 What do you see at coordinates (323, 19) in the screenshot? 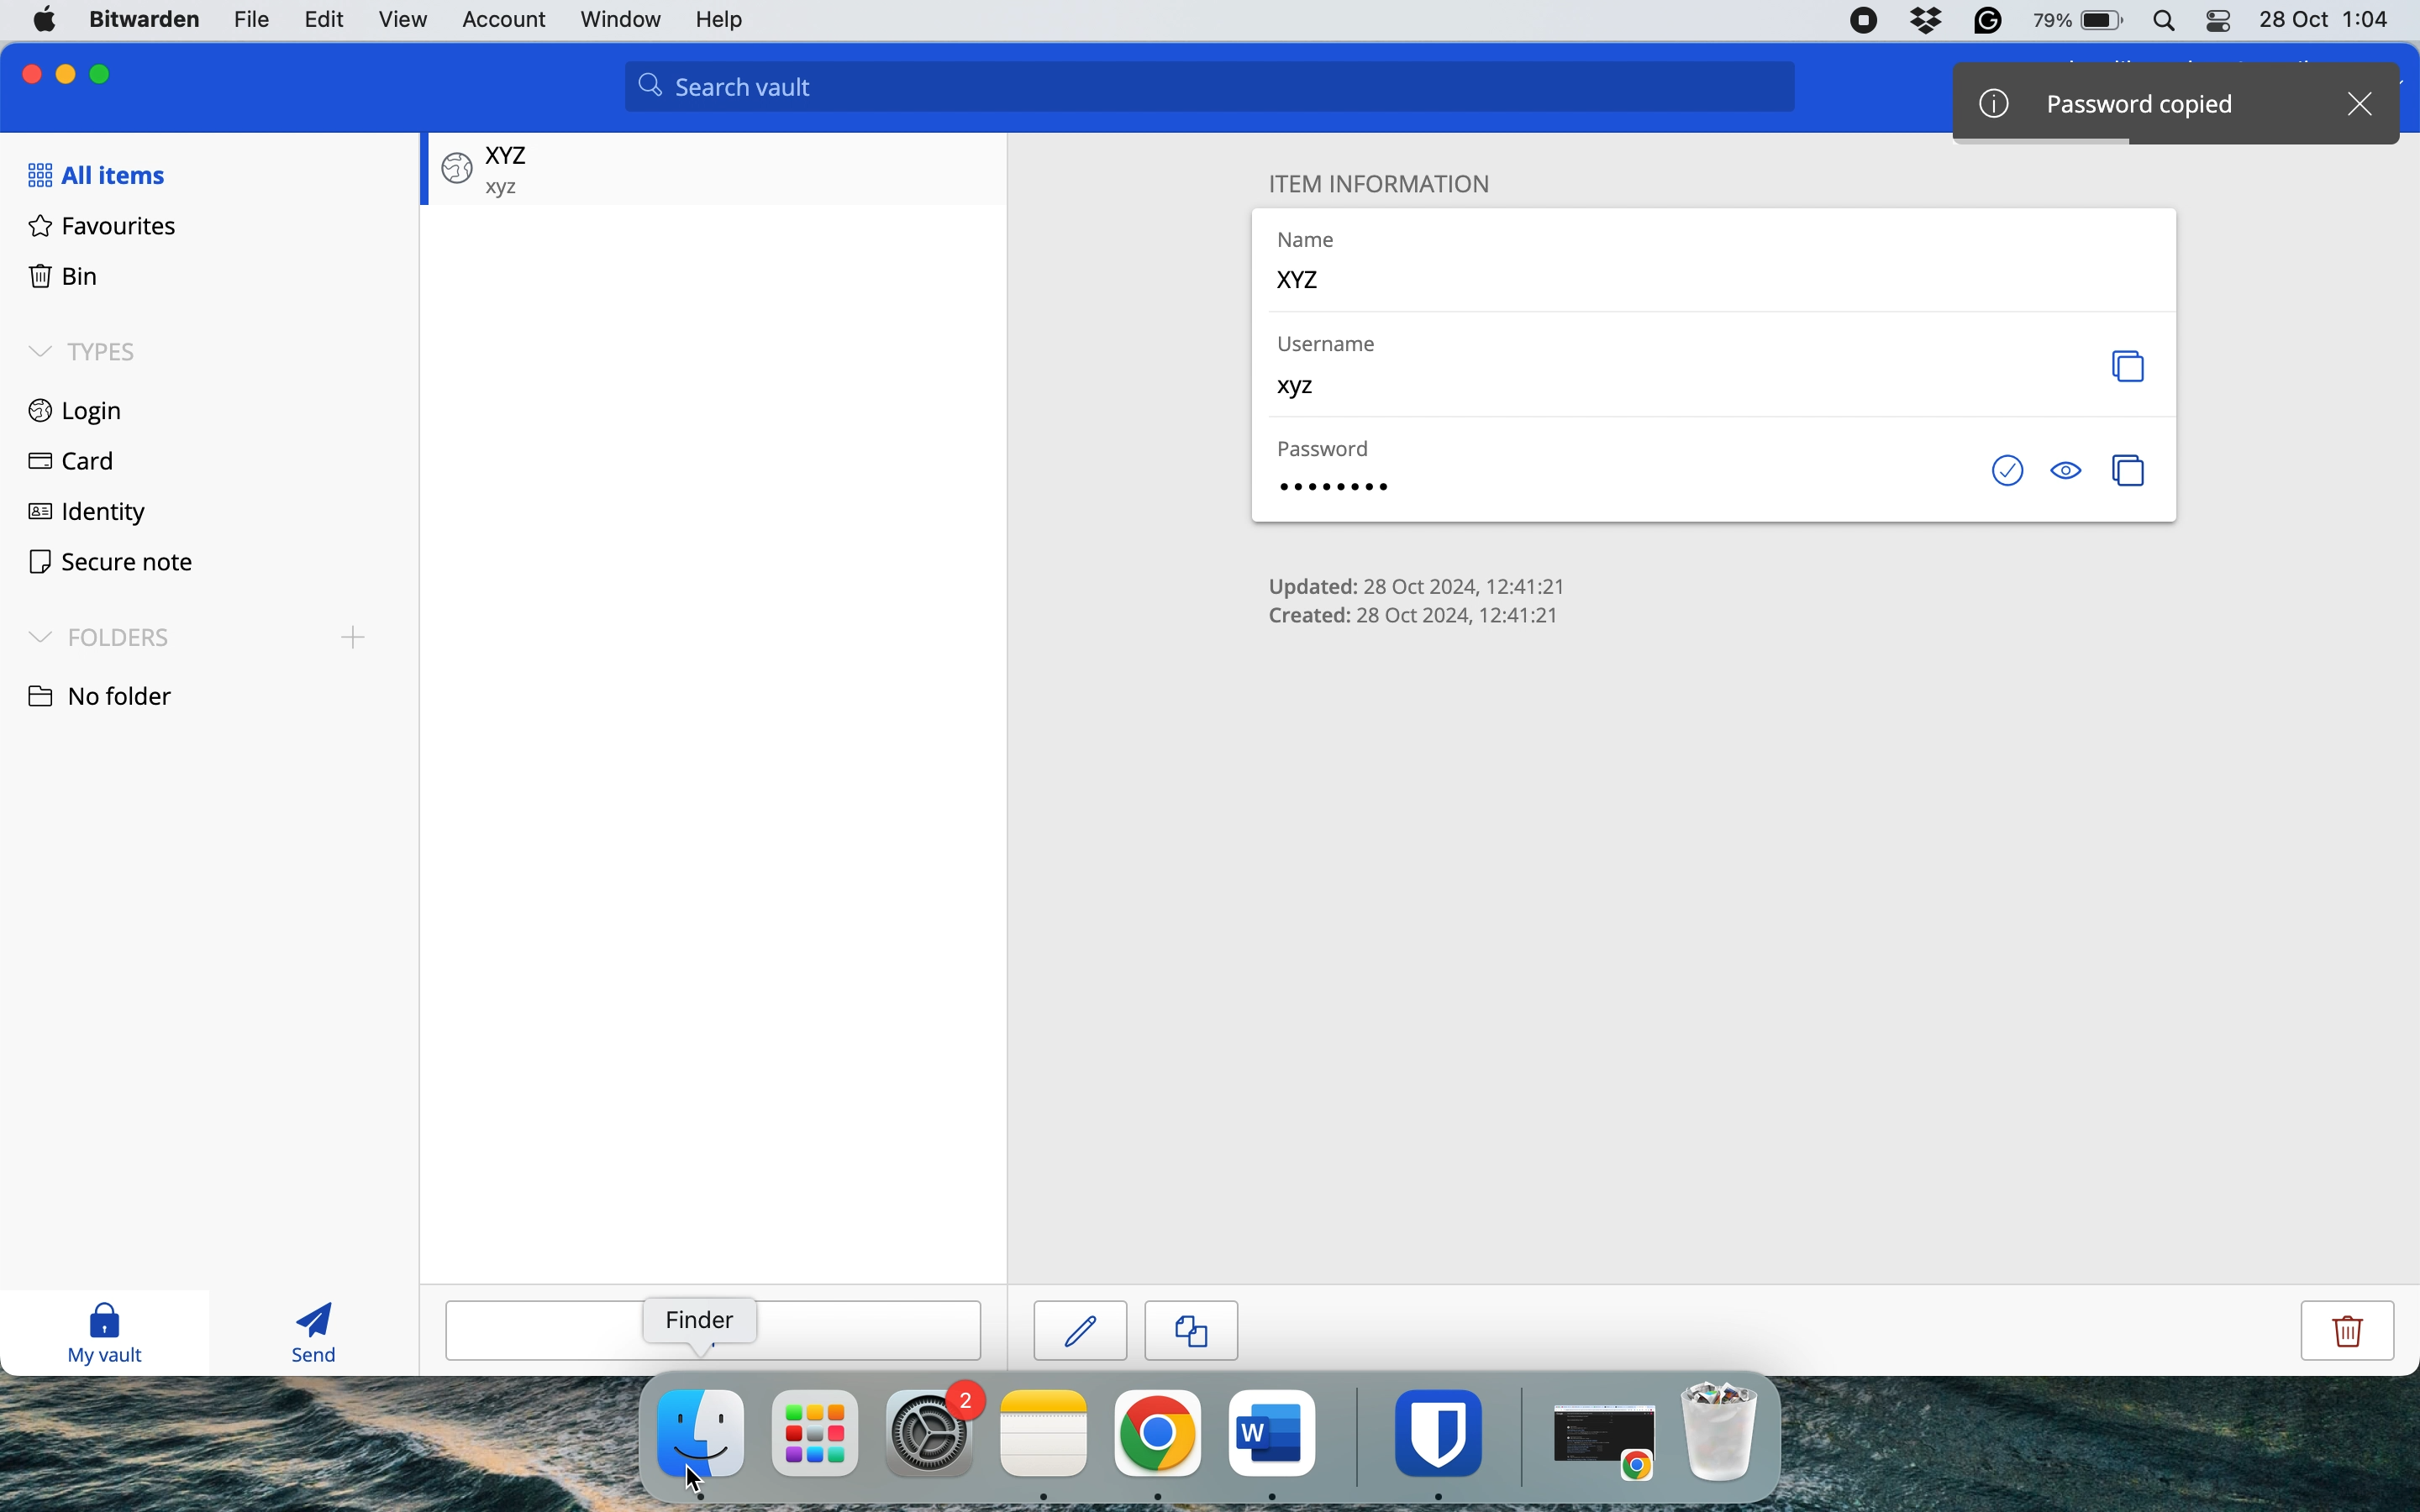
I see `edit` at bounding box center [323, 19].